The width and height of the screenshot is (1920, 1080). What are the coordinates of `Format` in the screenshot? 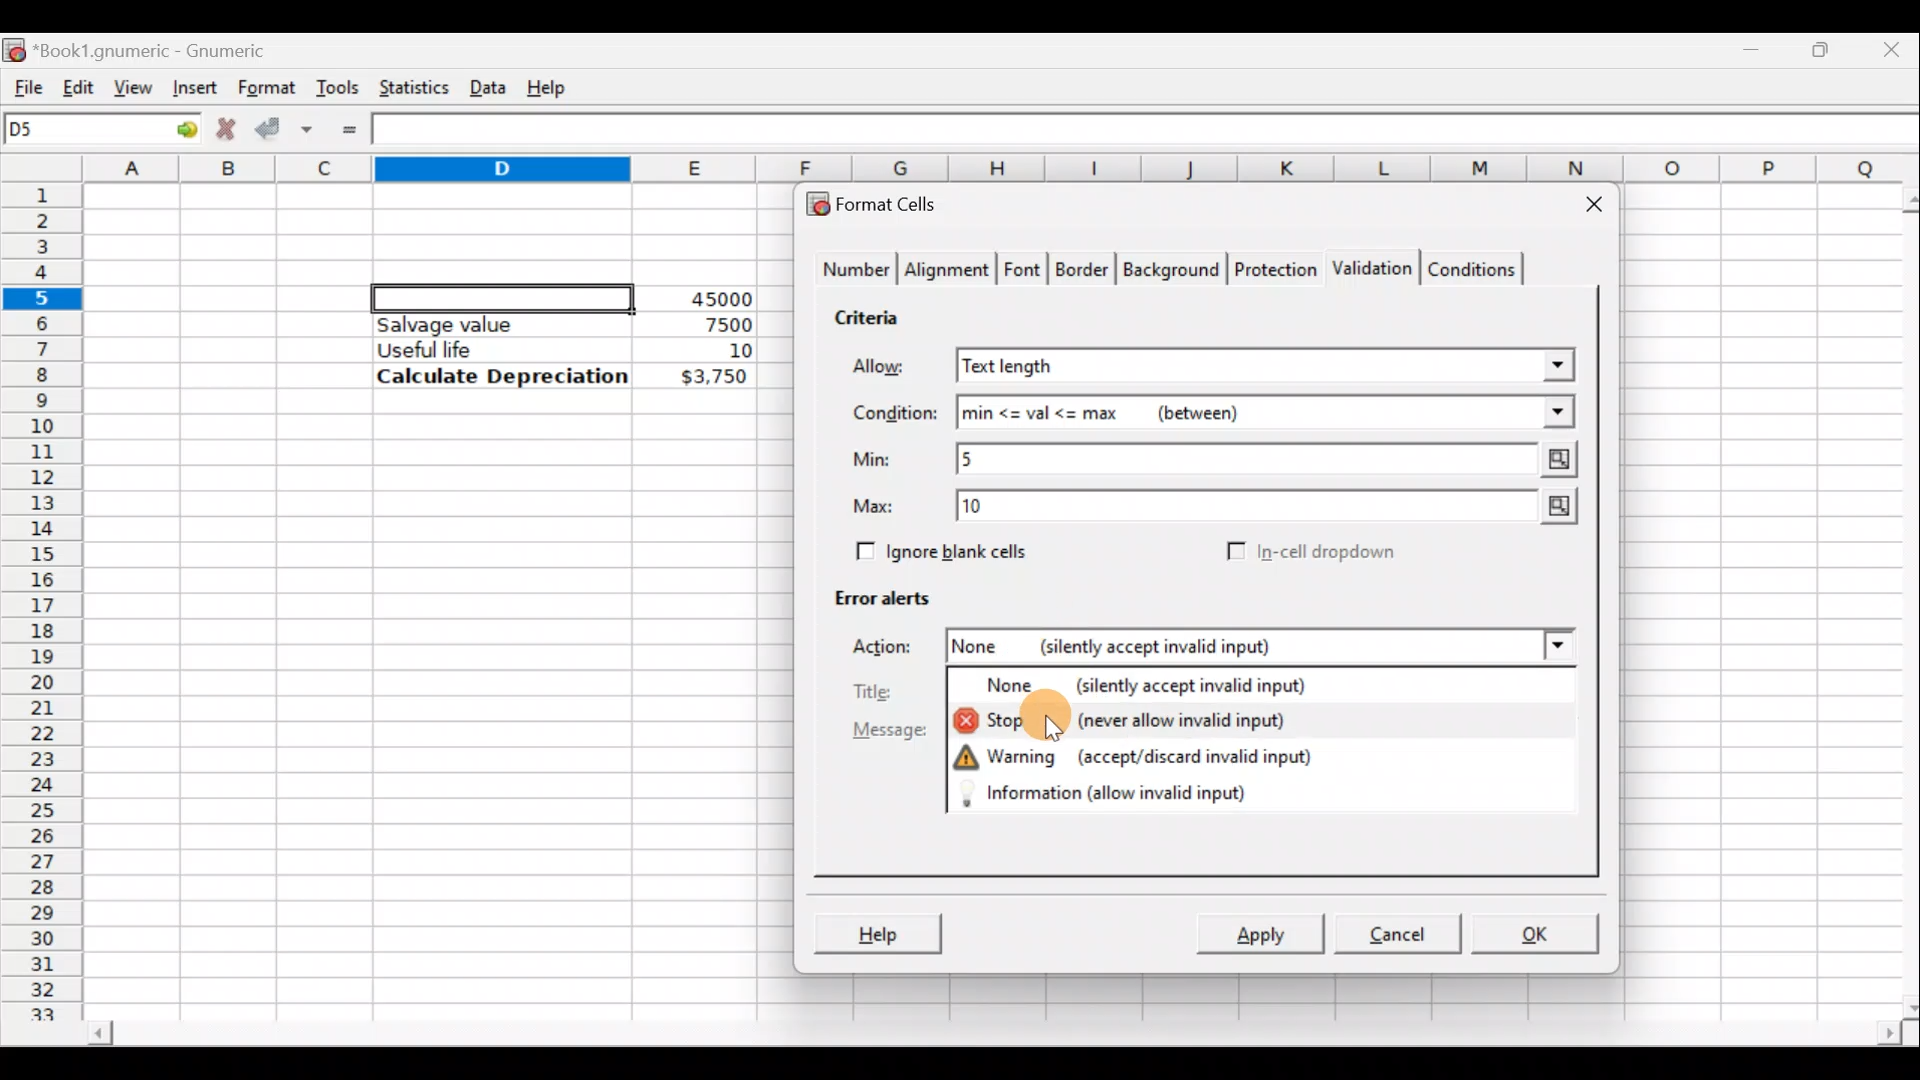 It's located at (265, 88).